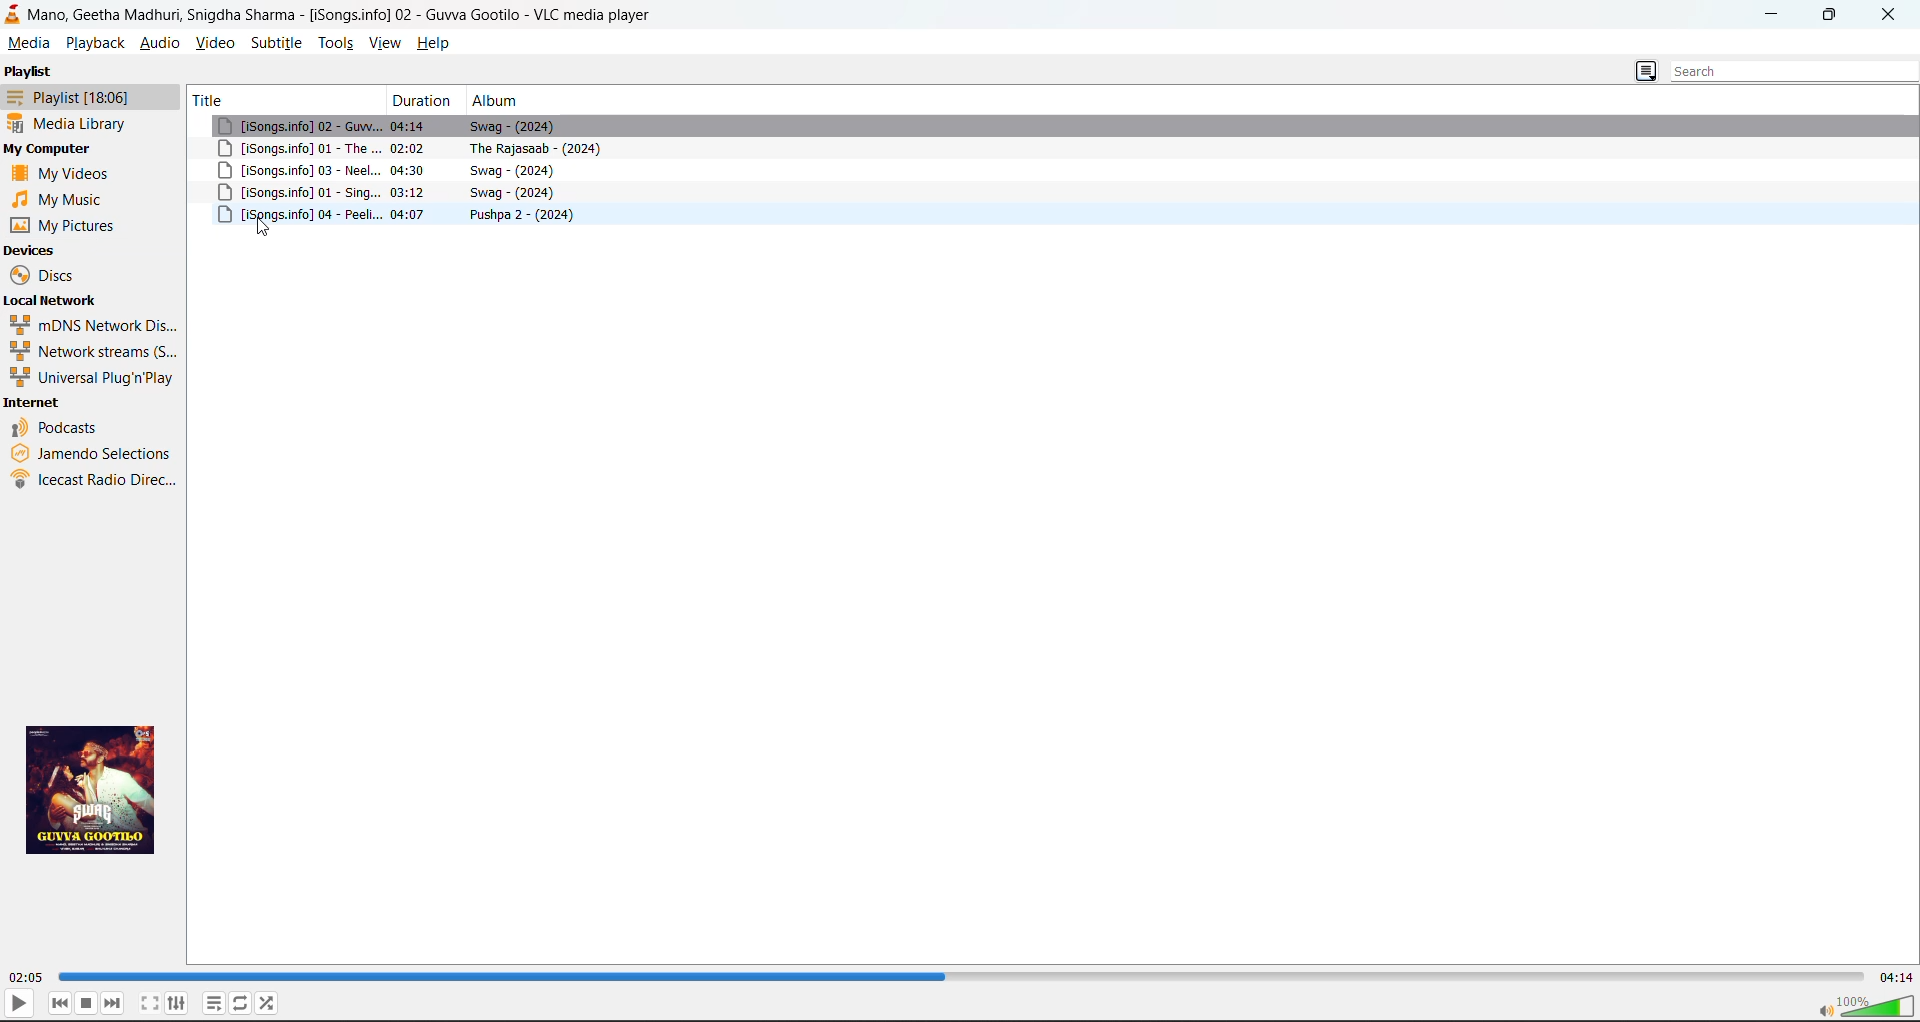  I want to click on view, so click(386, 42).